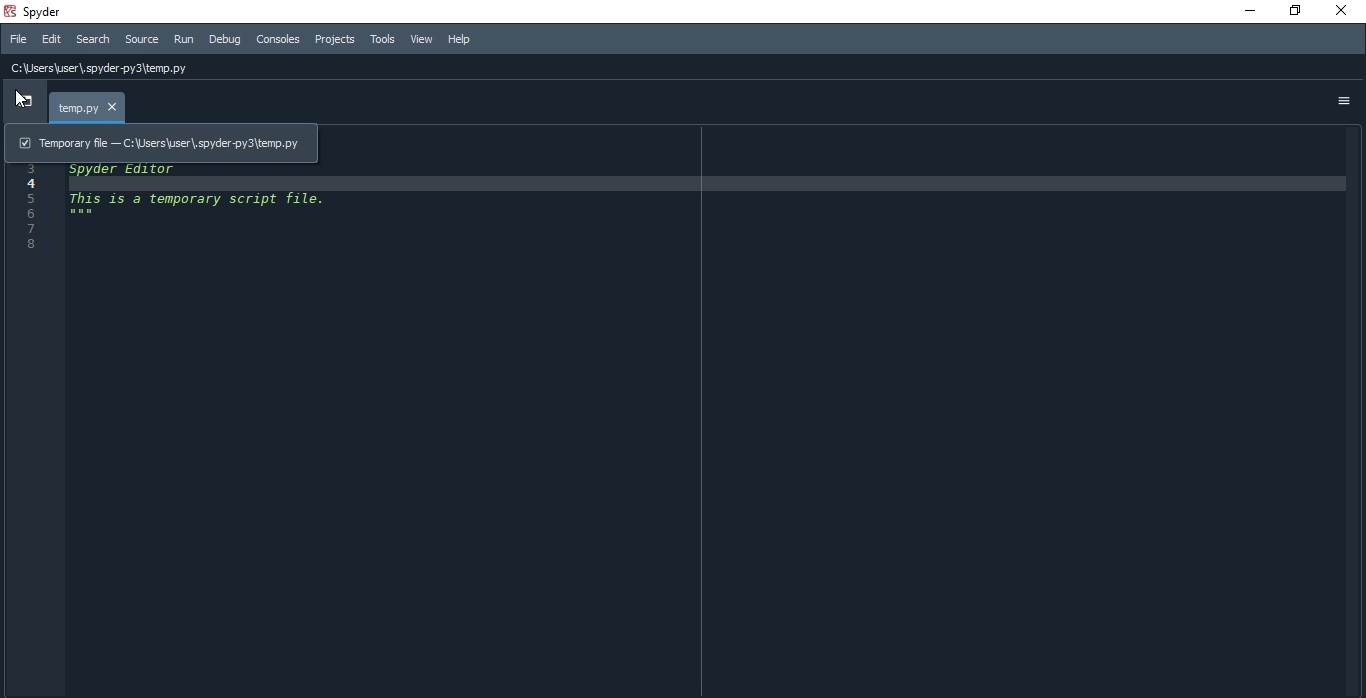  Describe the element at coordinates (104, 68) in the screenshot. I see `C:\Users\user\.spyder-py3\temp.py` at that location.